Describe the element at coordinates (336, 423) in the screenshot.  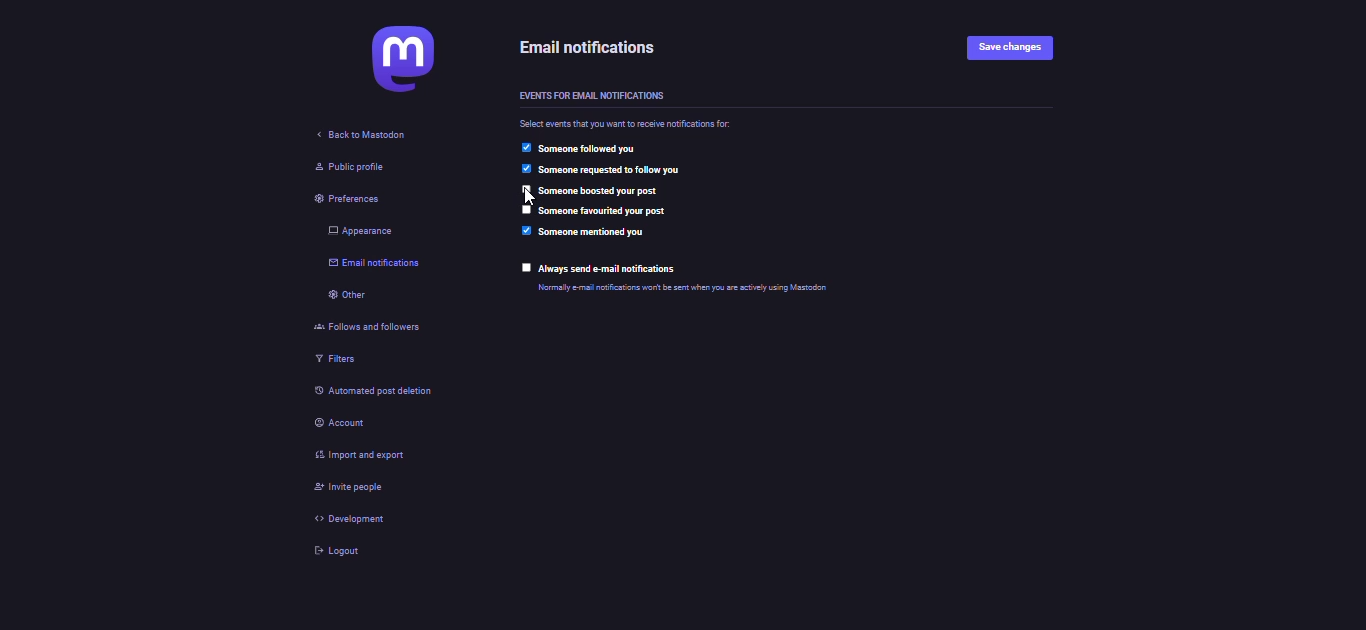
I see `account` at that location.